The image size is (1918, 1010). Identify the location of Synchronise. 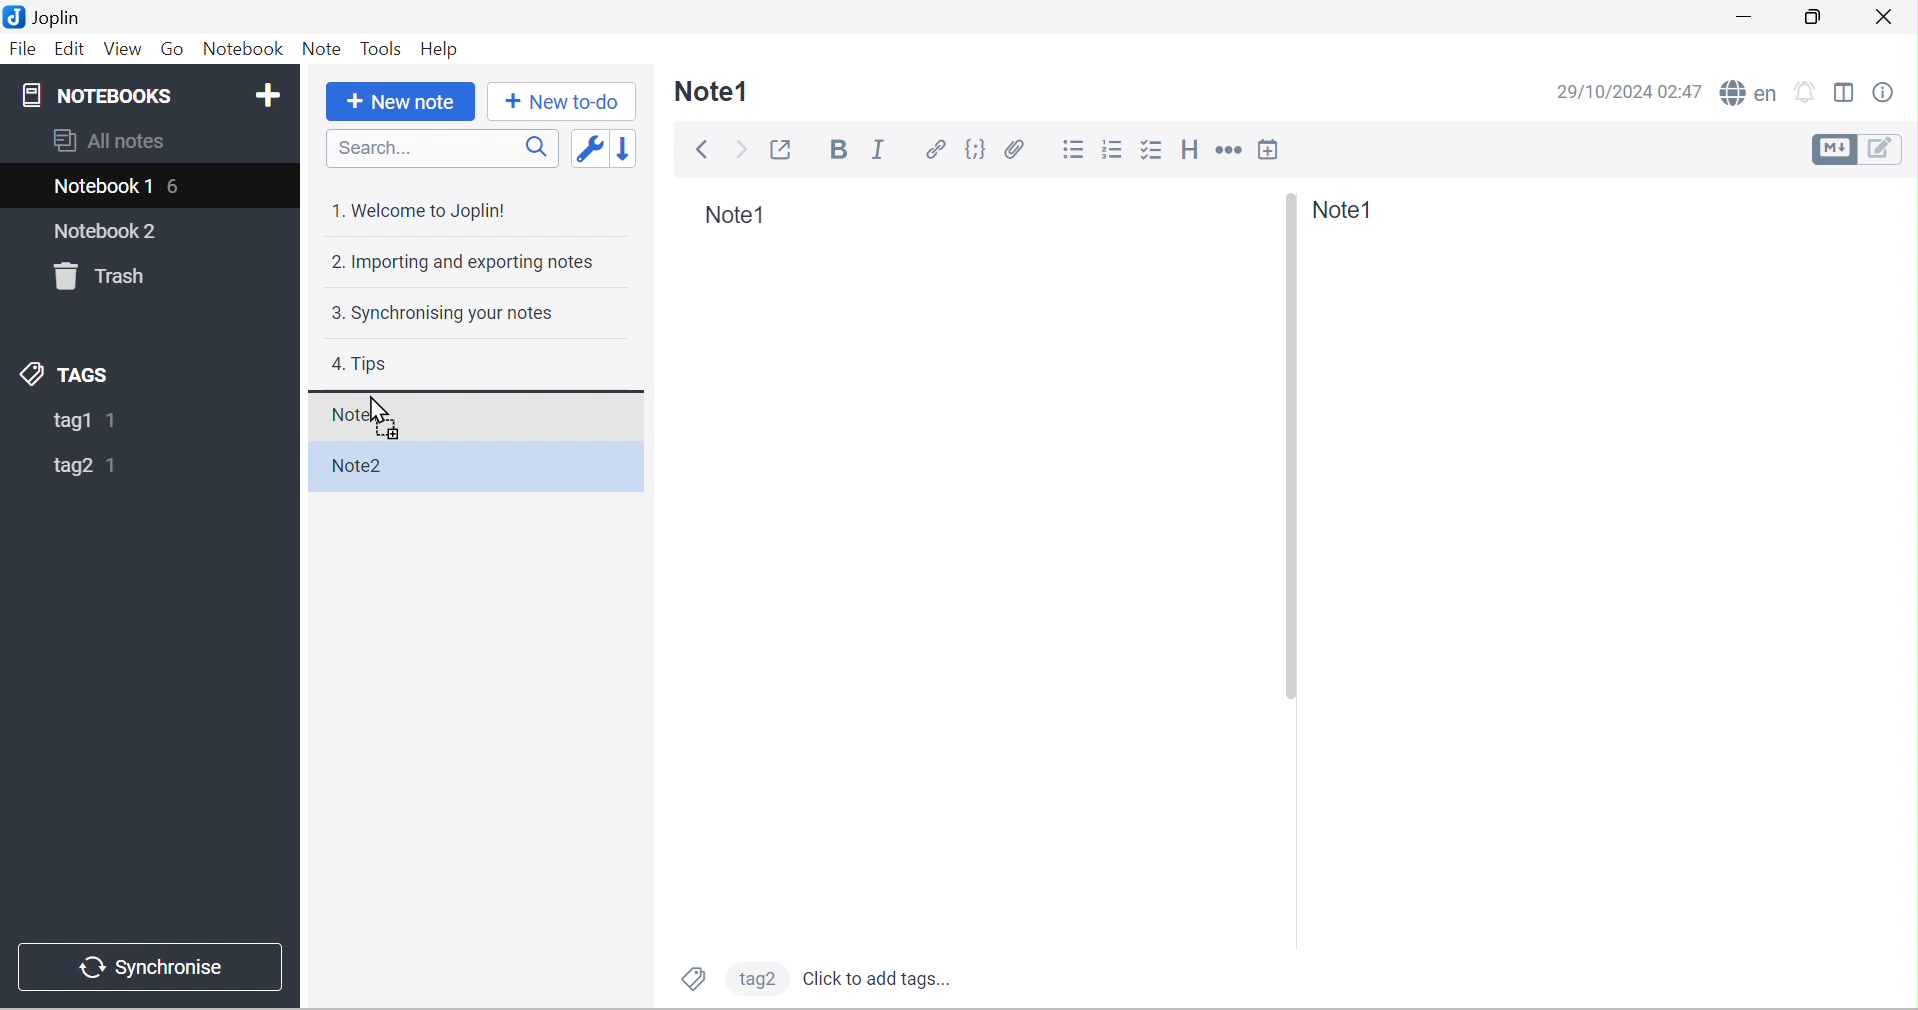
(149, 968).